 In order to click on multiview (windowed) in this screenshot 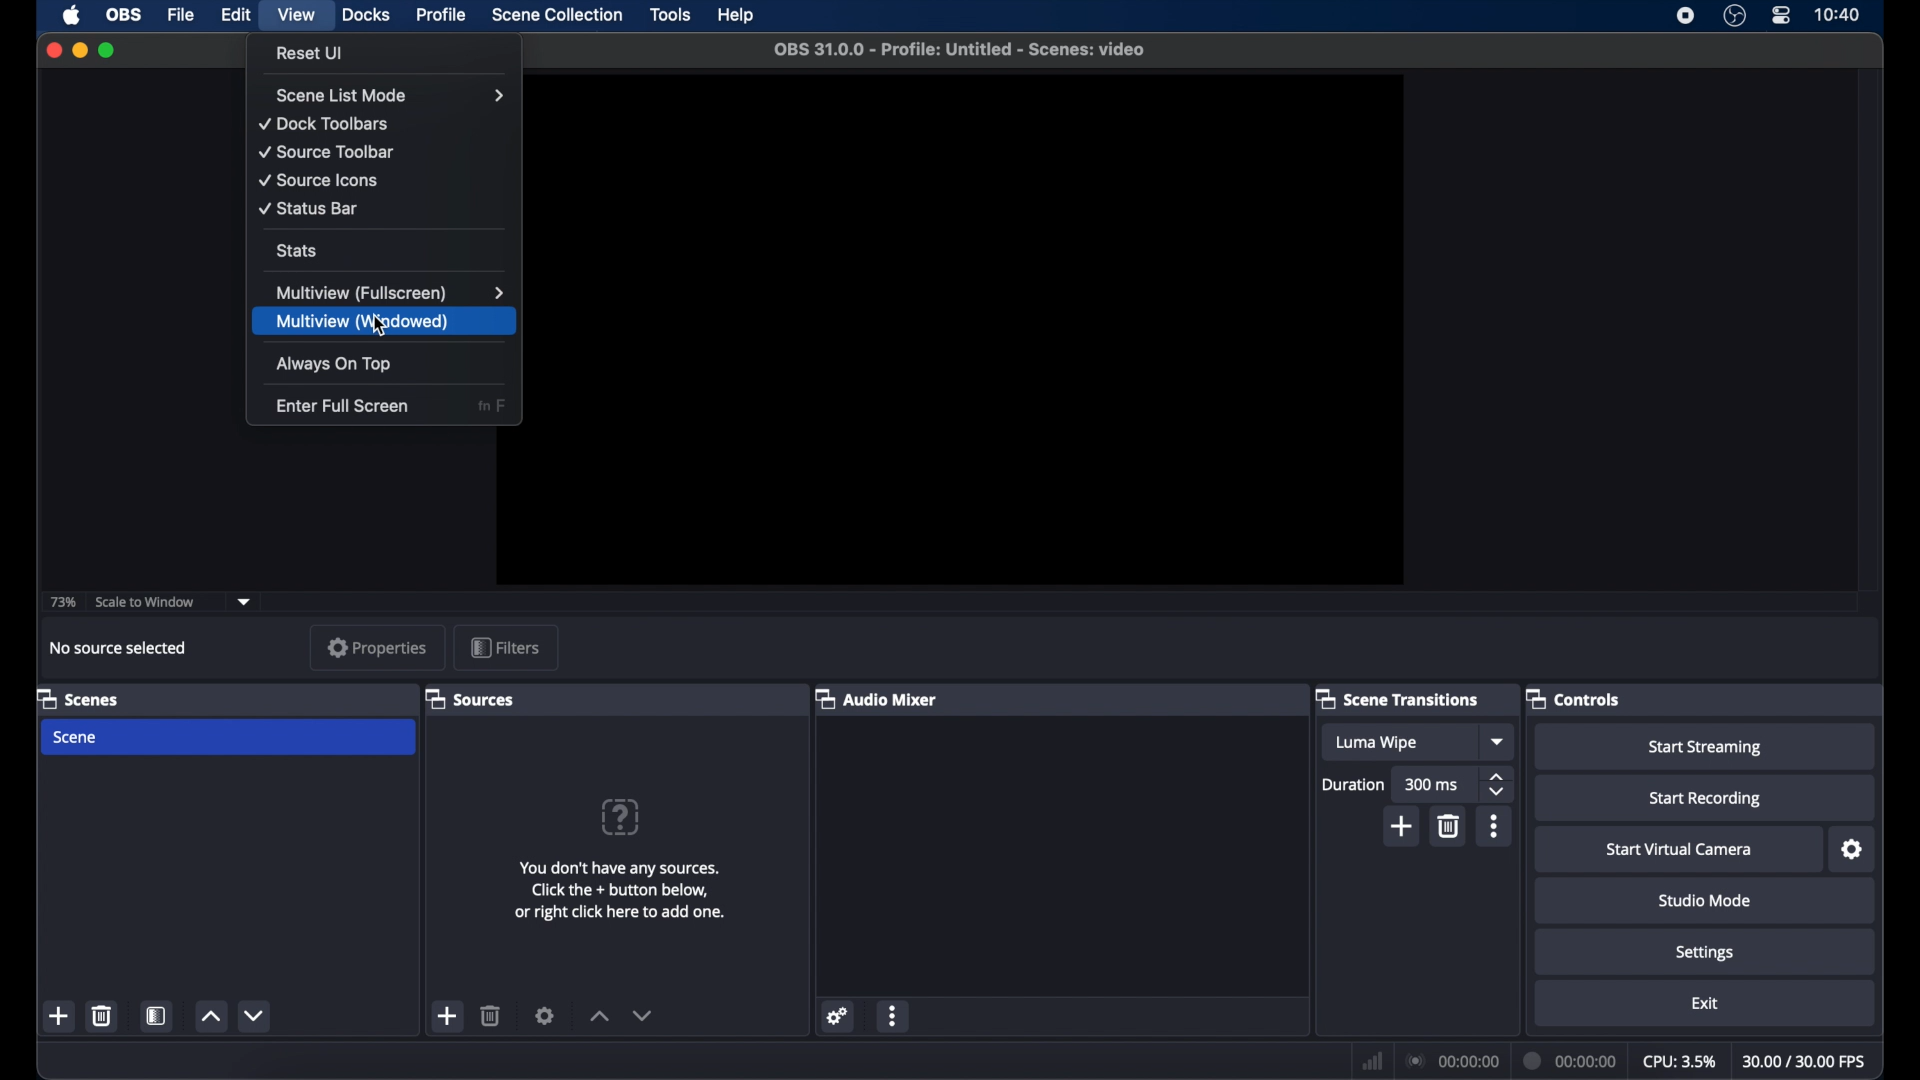, I will do `click(365, 323)`.